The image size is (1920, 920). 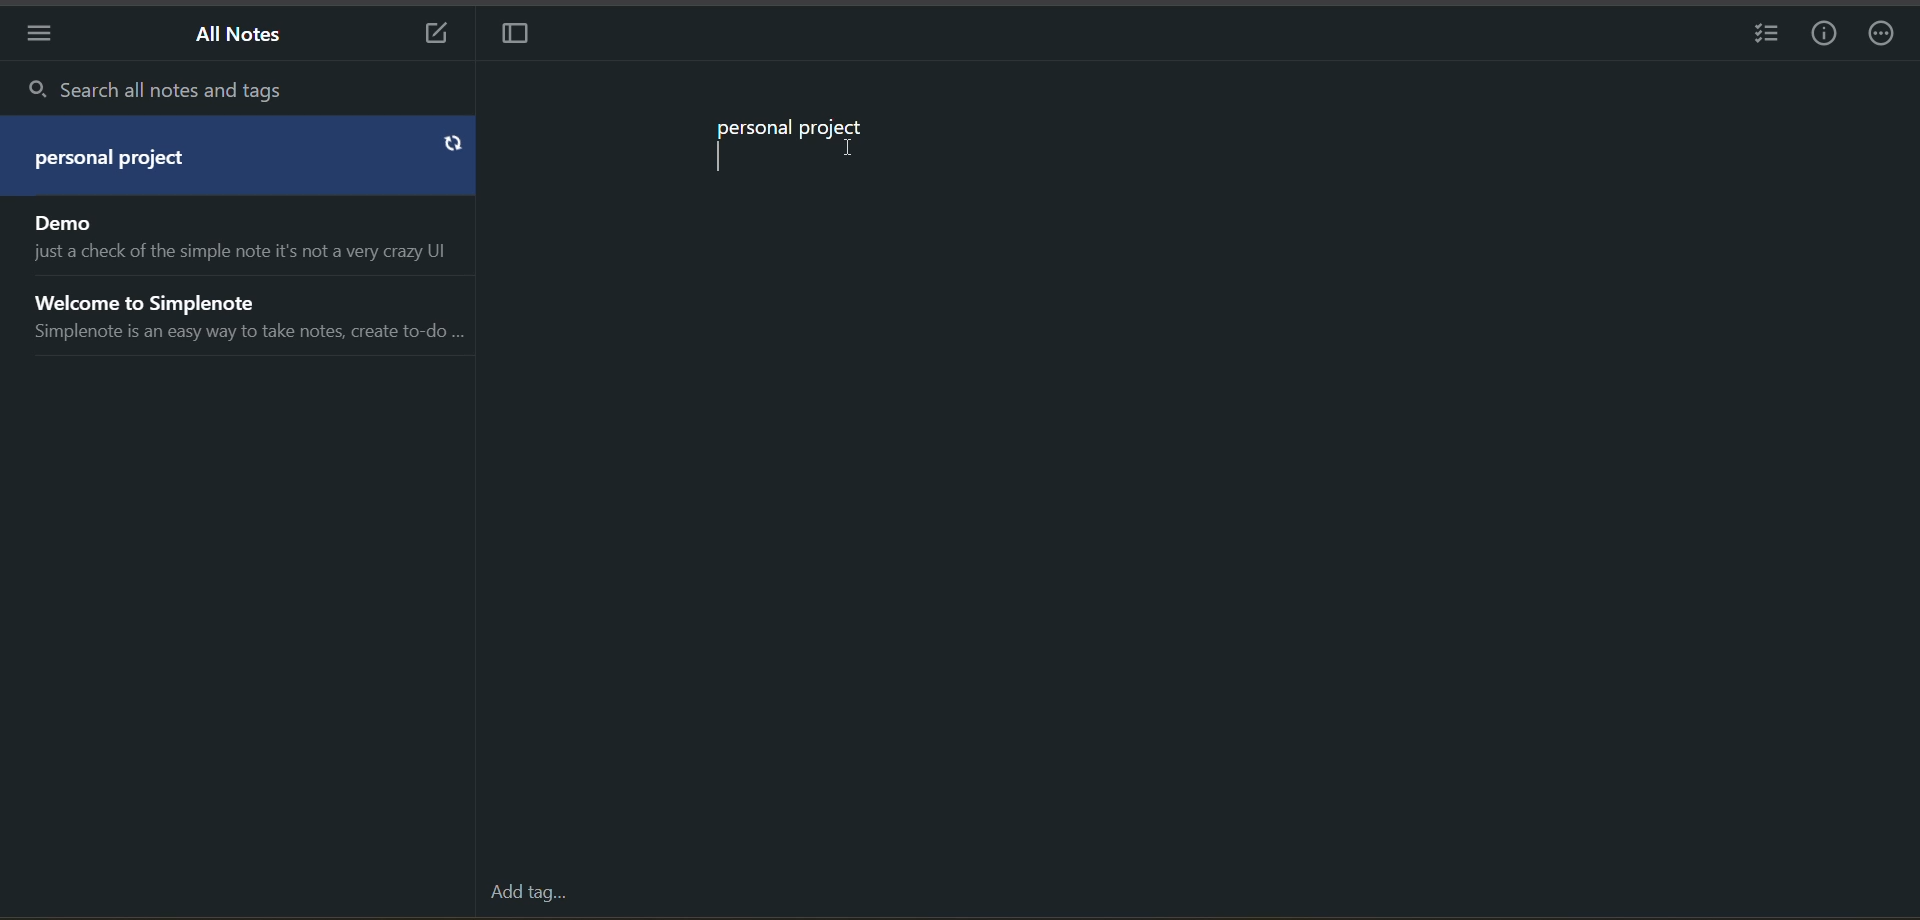 I want to click on note title or heading, so click(x=792, y=130).